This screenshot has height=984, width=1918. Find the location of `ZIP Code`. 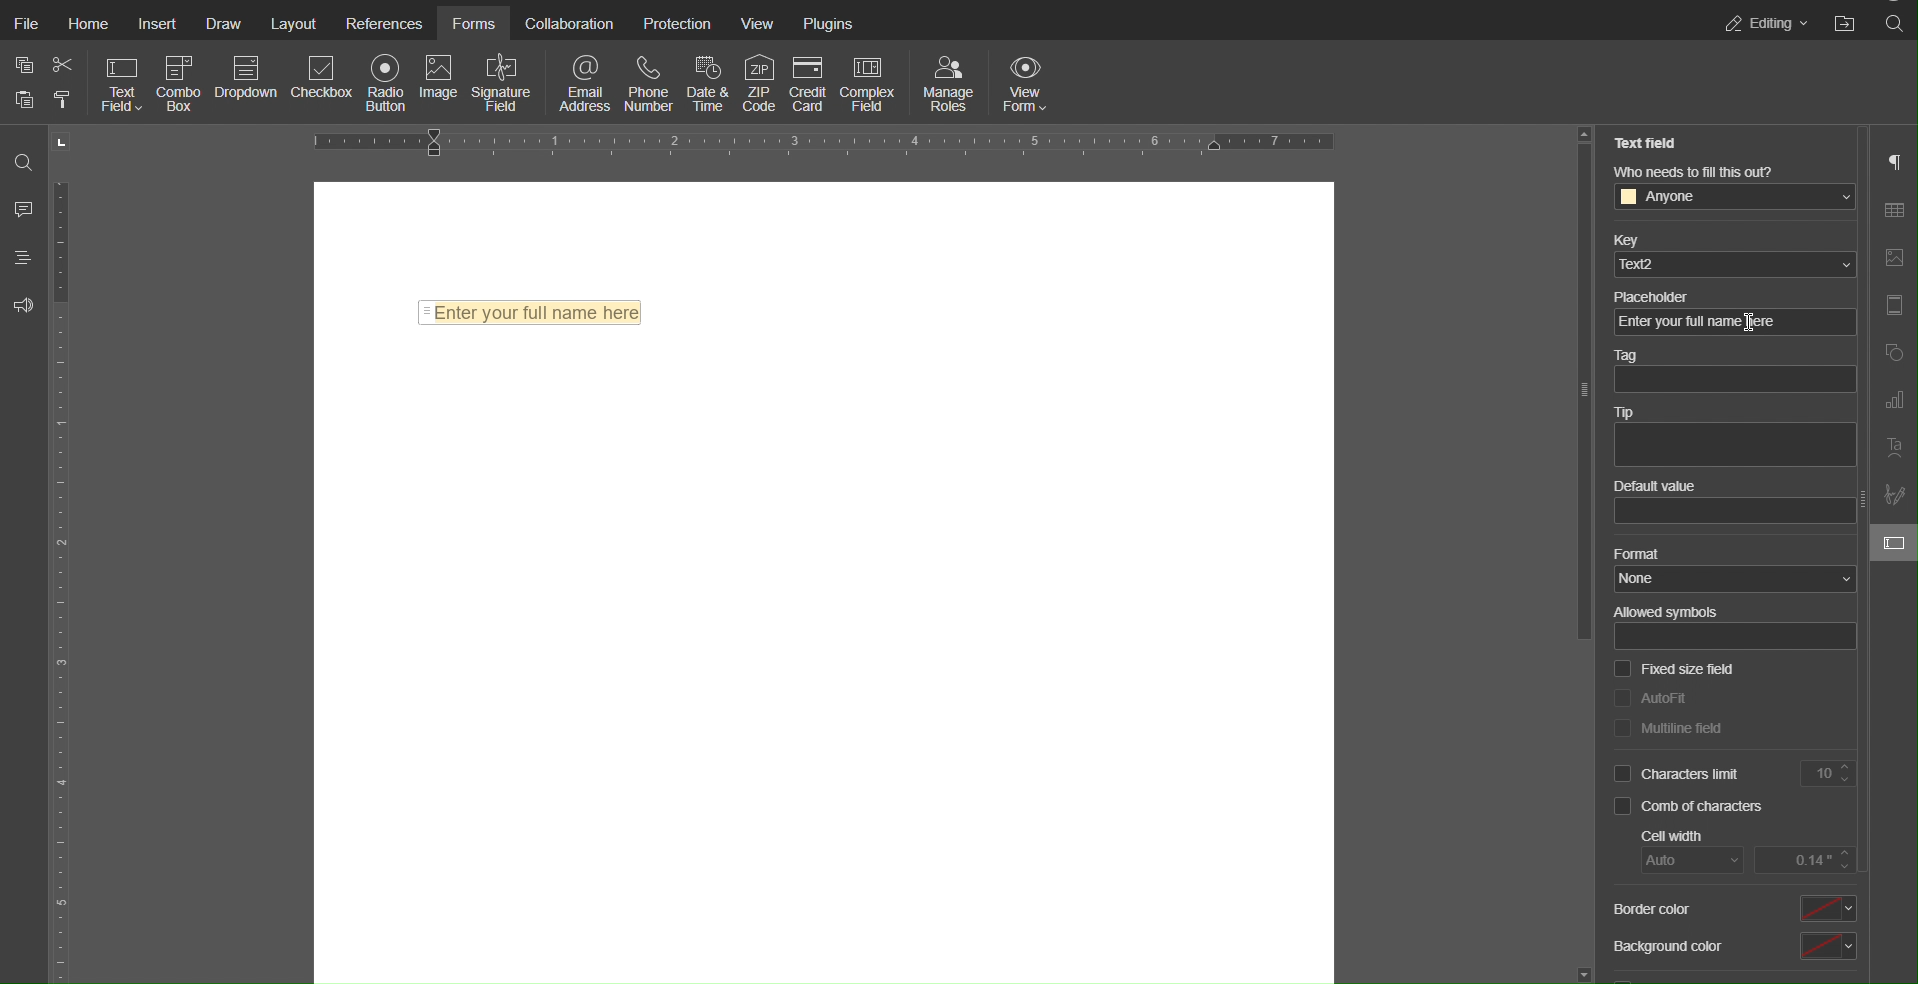

ZIP Code is located at coordinates (759, 83).